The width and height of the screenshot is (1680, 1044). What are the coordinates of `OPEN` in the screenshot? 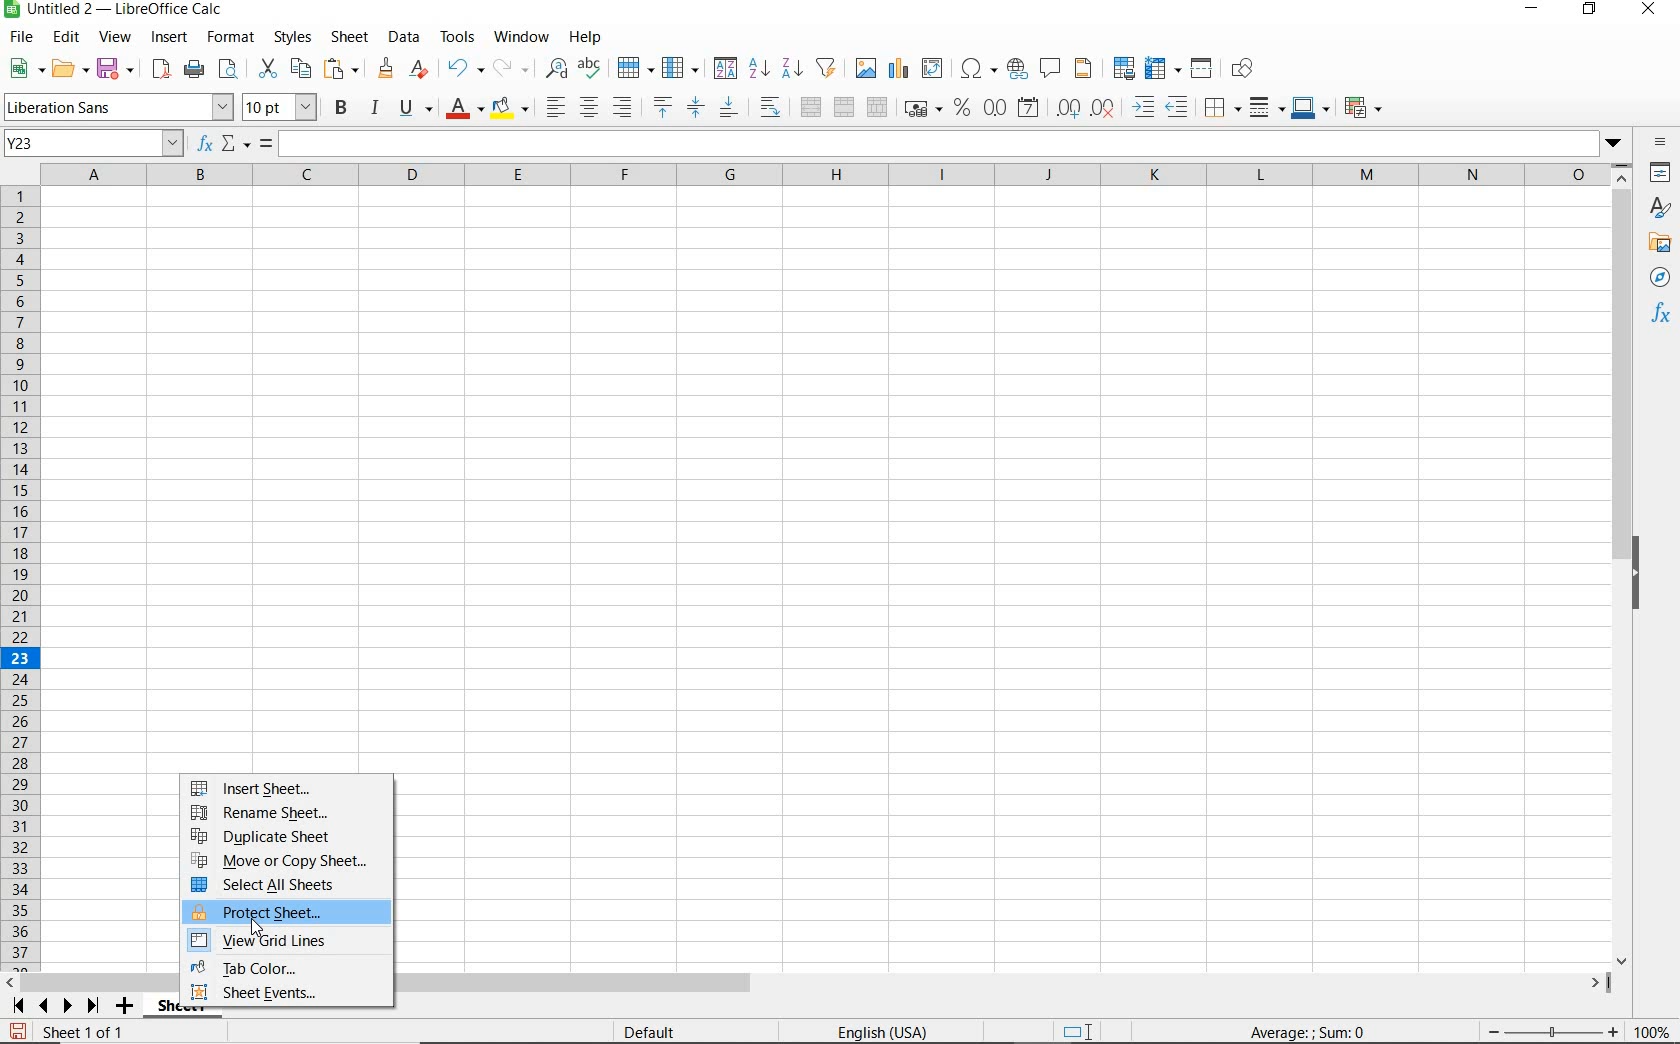 It's located at (67, 68).